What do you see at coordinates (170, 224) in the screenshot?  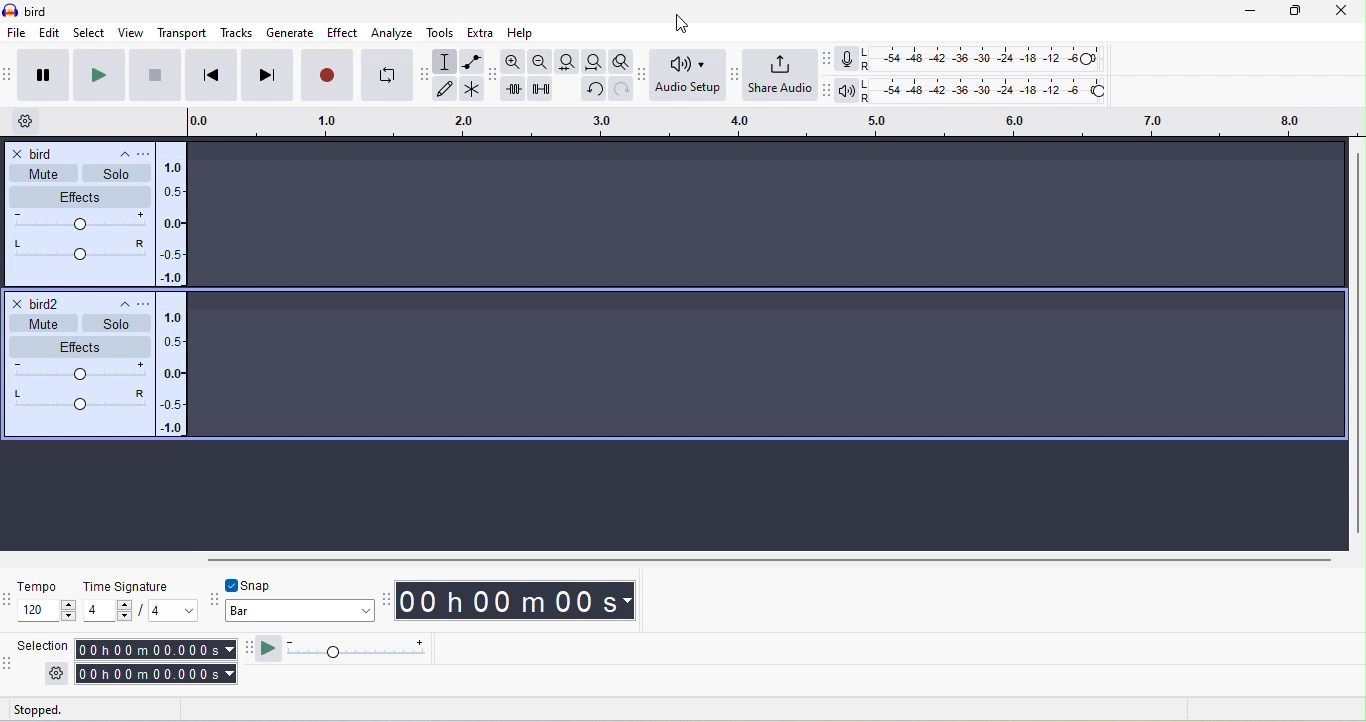 I see `amplitude` at bounding box center [170, 224].